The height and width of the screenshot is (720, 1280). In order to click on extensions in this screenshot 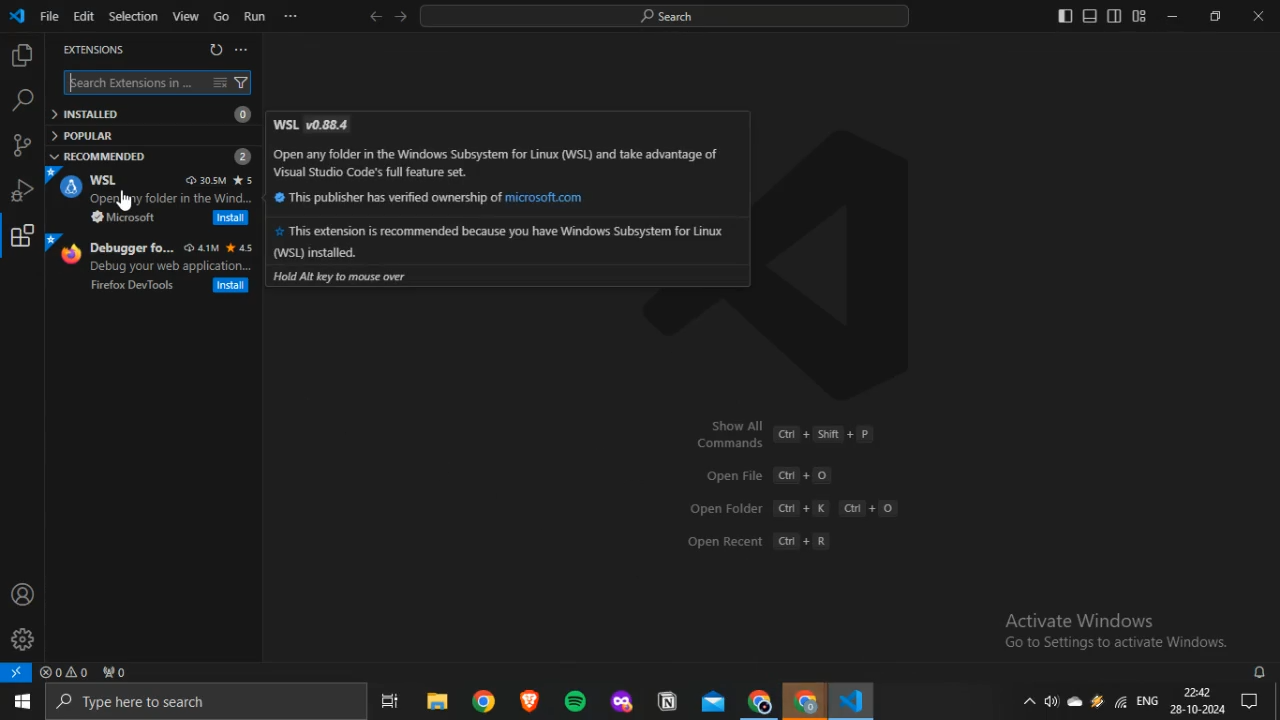, I will do `click(22, 235)`.